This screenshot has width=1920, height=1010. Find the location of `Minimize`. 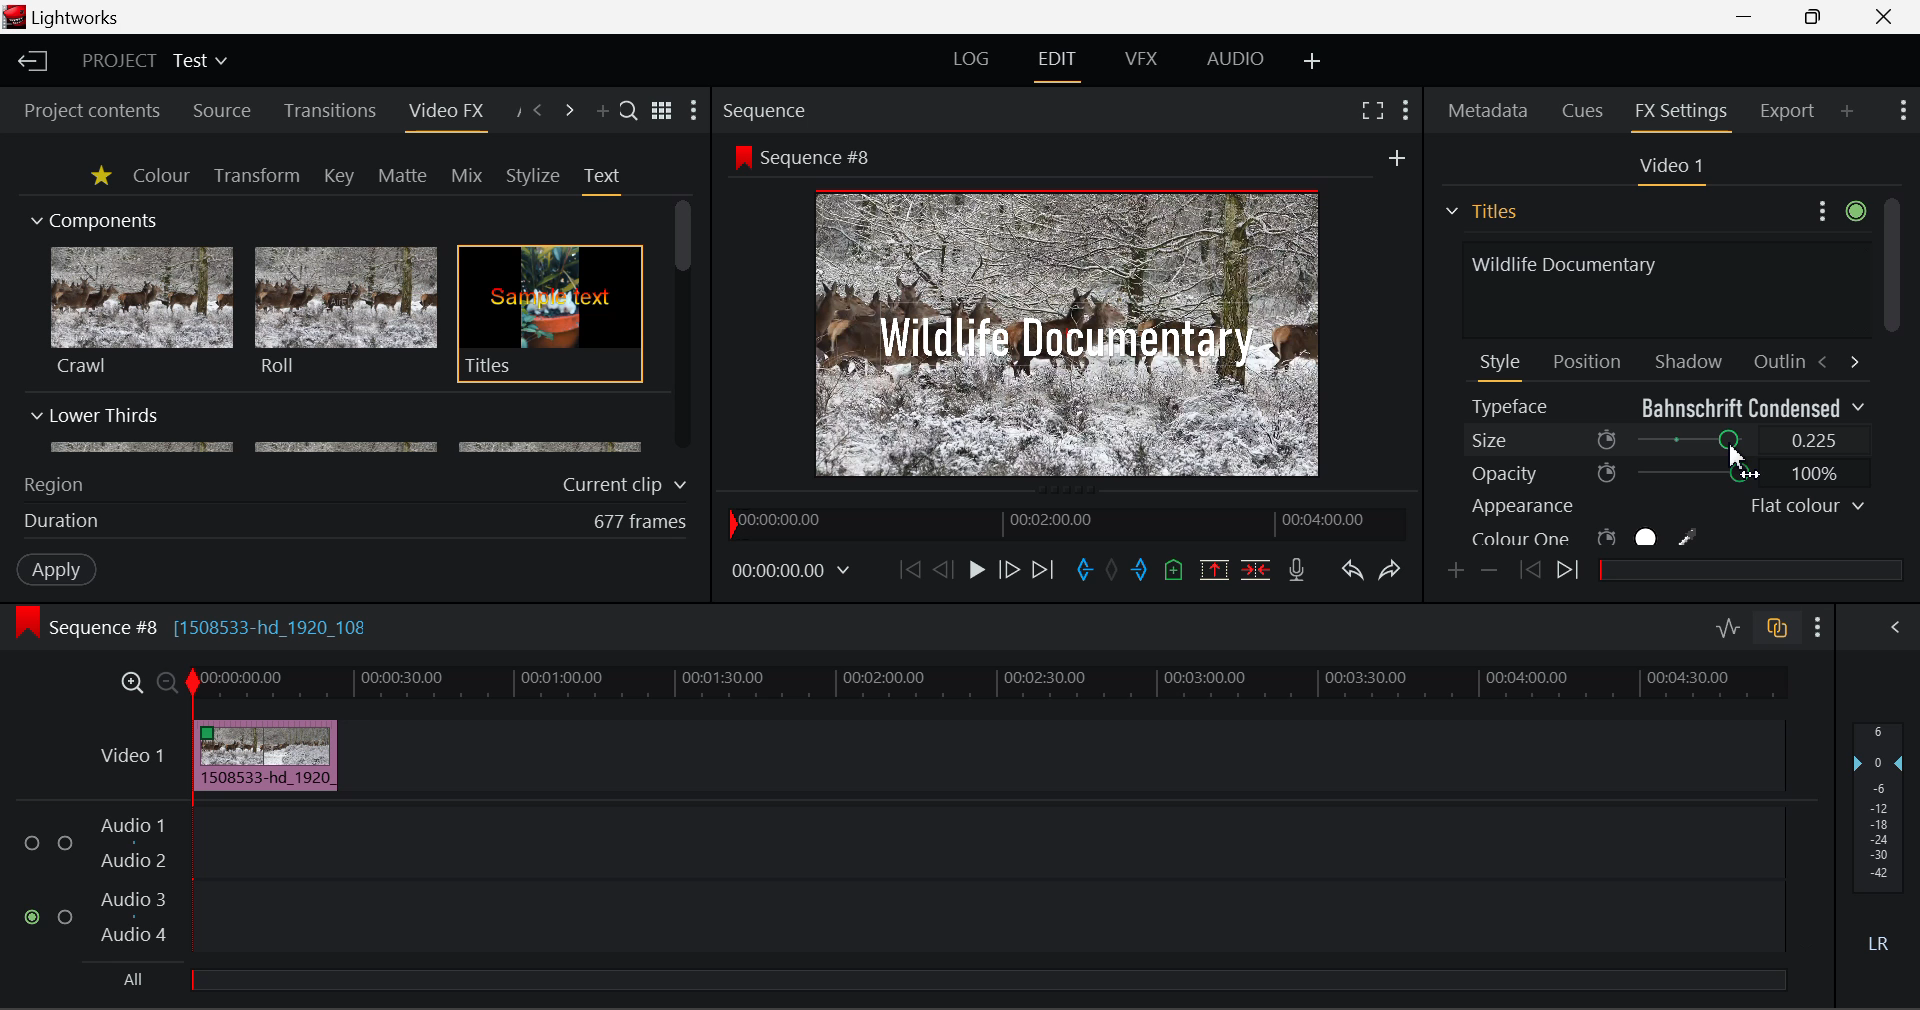

Minimize is located at coordinates (1818, 15).